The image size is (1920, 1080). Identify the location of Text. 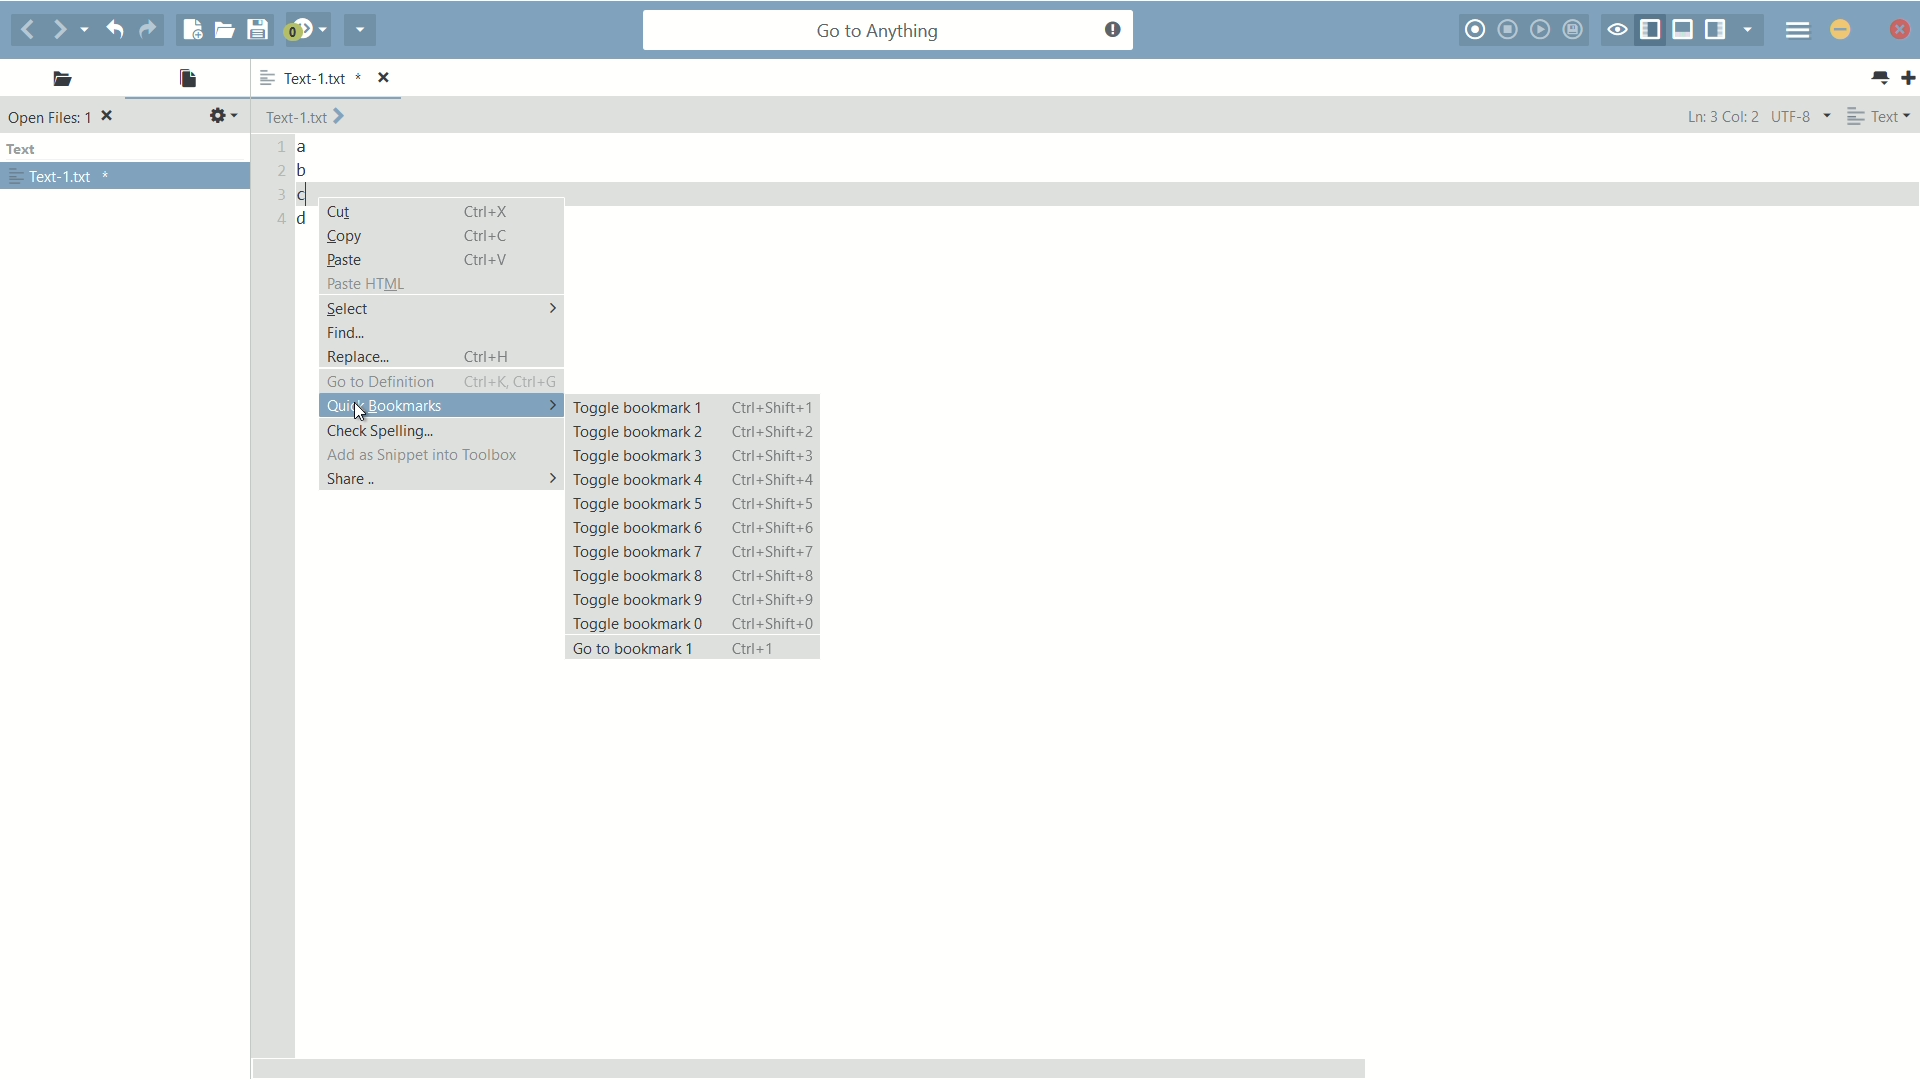
(1882, 116).